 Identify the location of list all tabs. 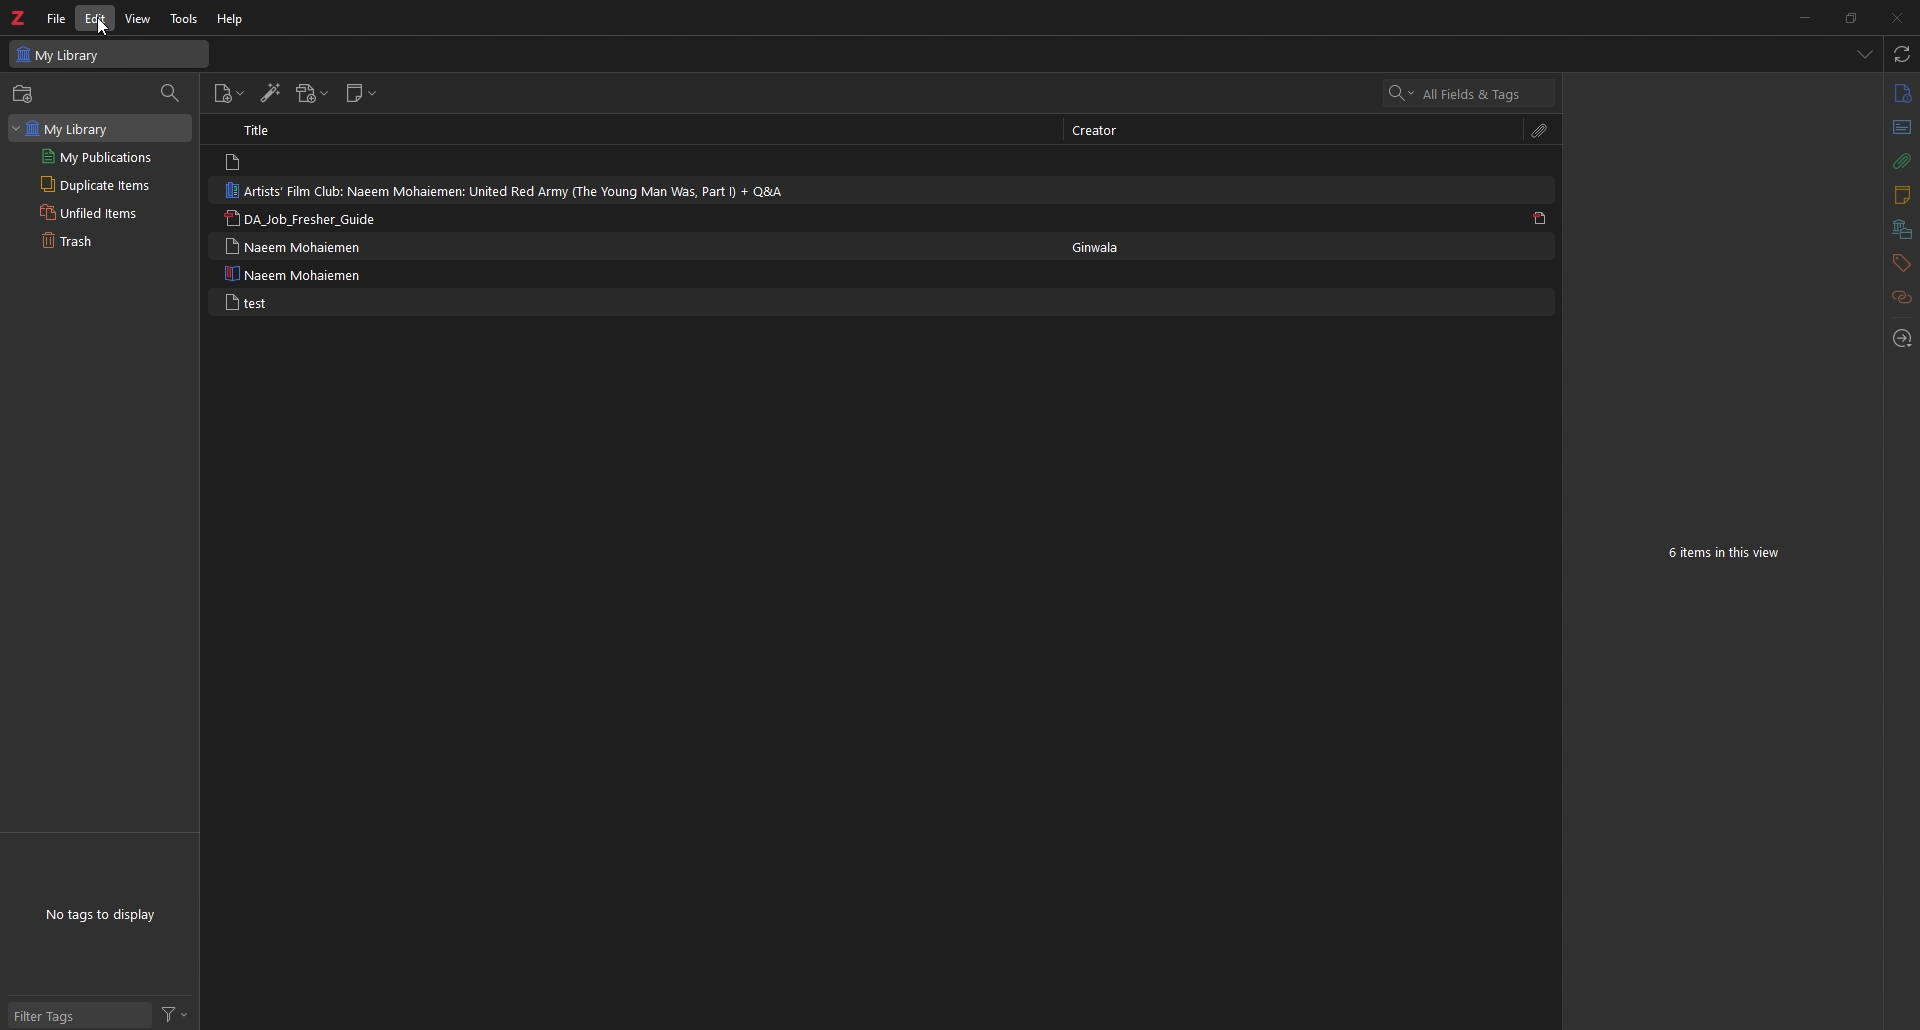
(1864, 56).